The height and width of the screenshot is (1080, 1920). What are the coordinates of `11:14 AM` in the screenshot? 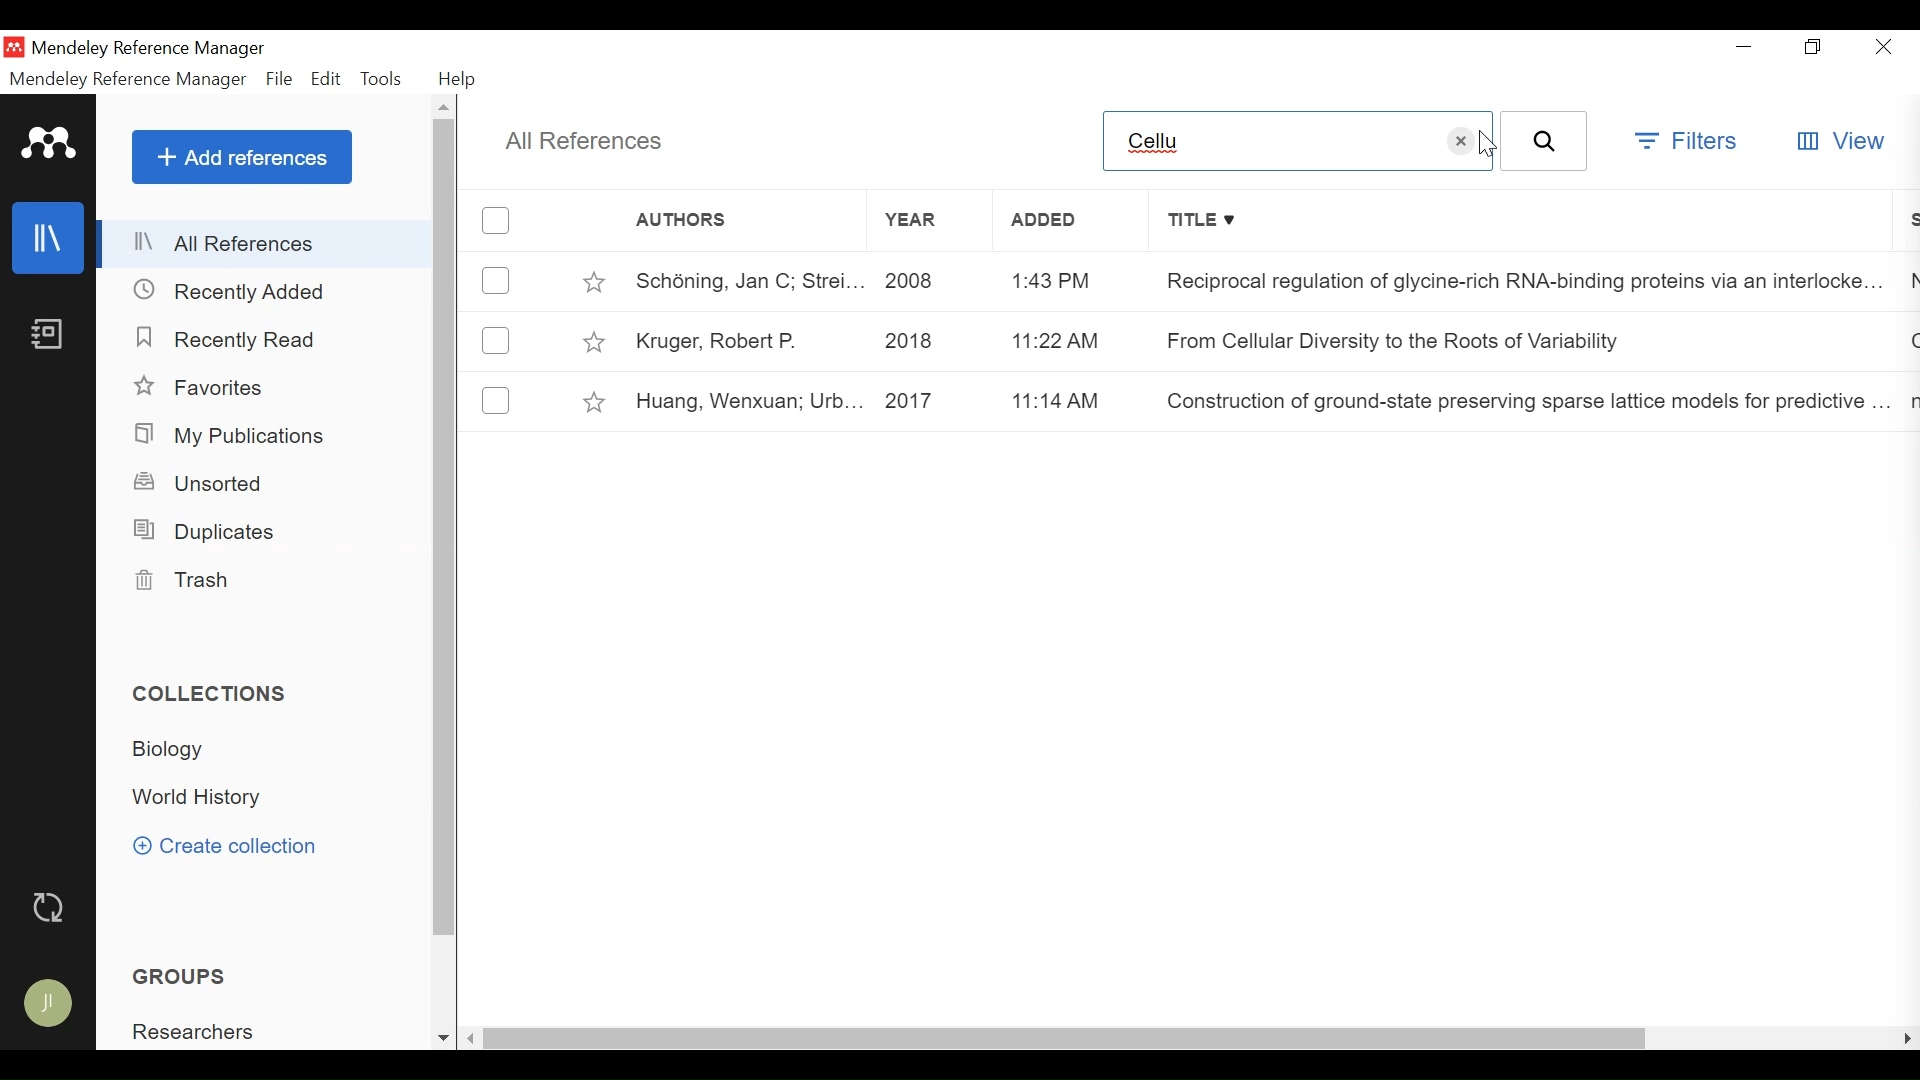 It's located at (1076, 401).